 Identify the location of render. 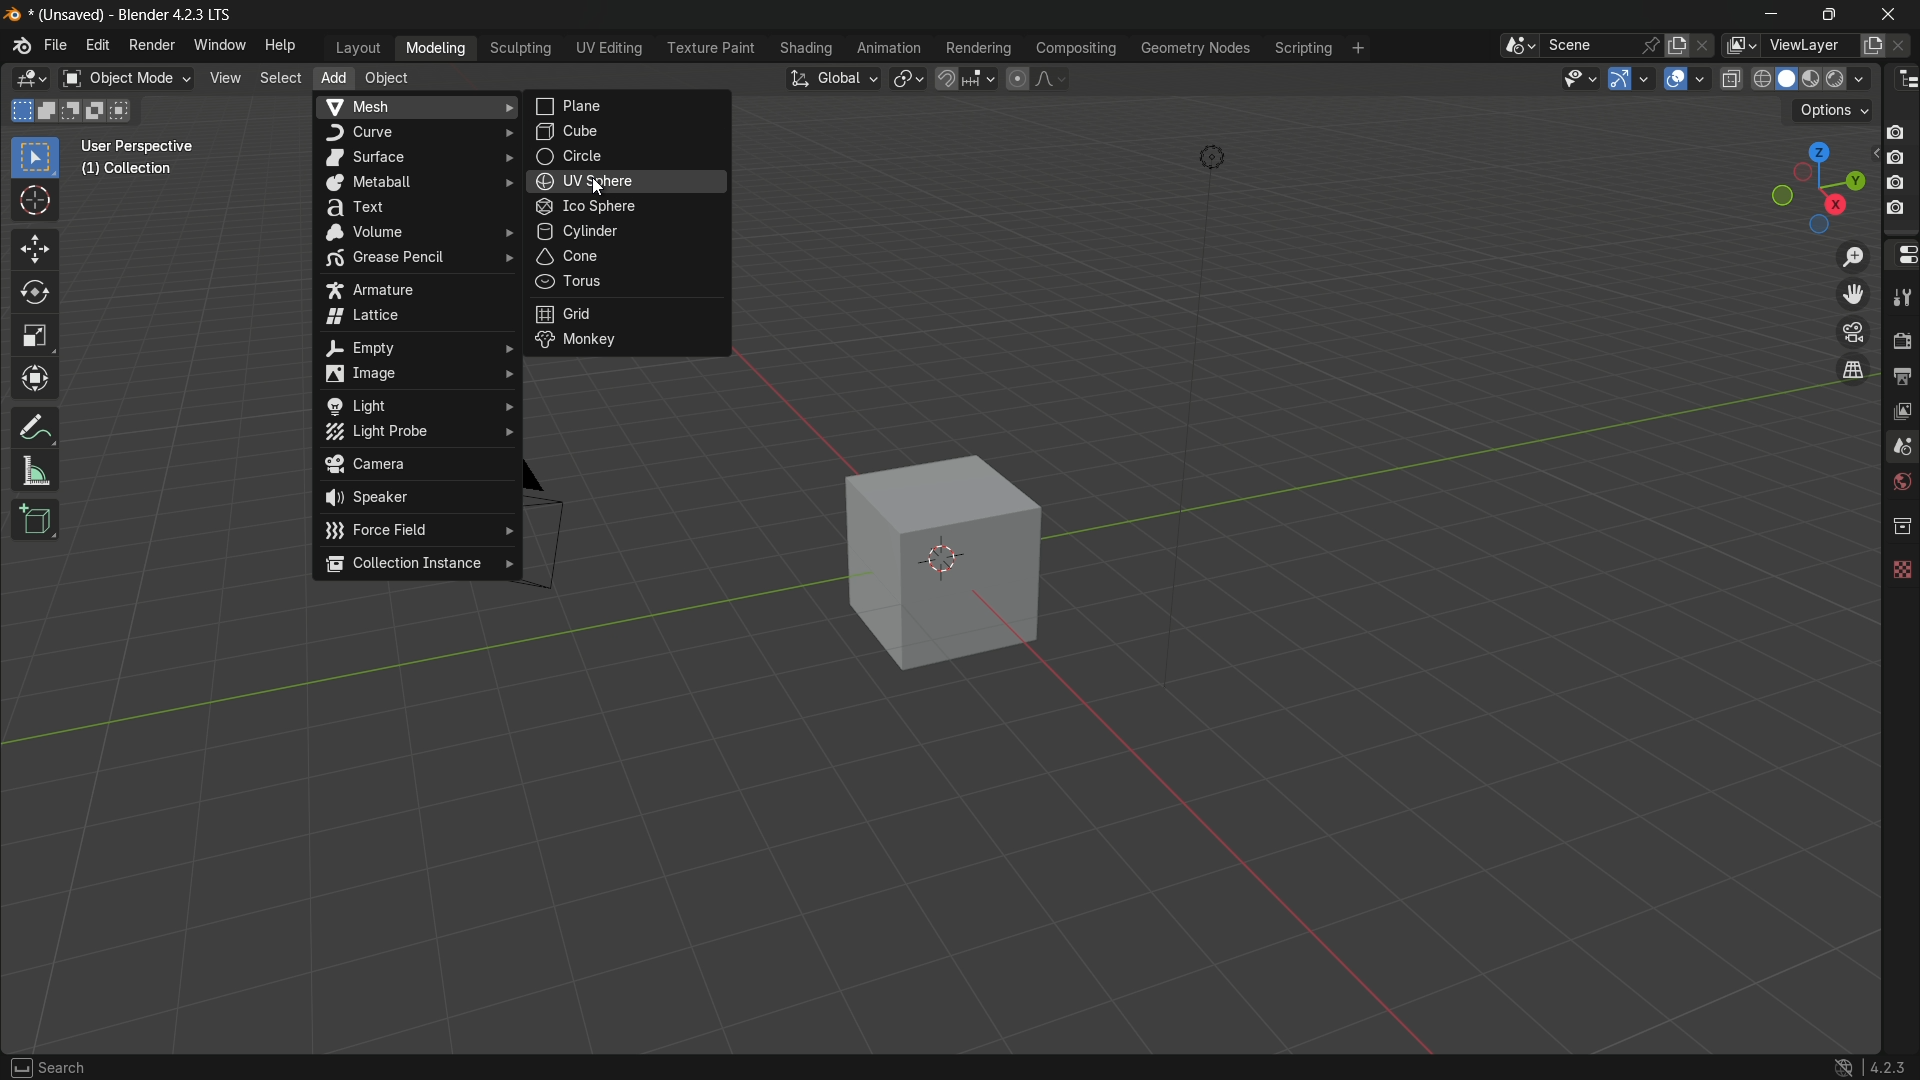
(1900, 337).